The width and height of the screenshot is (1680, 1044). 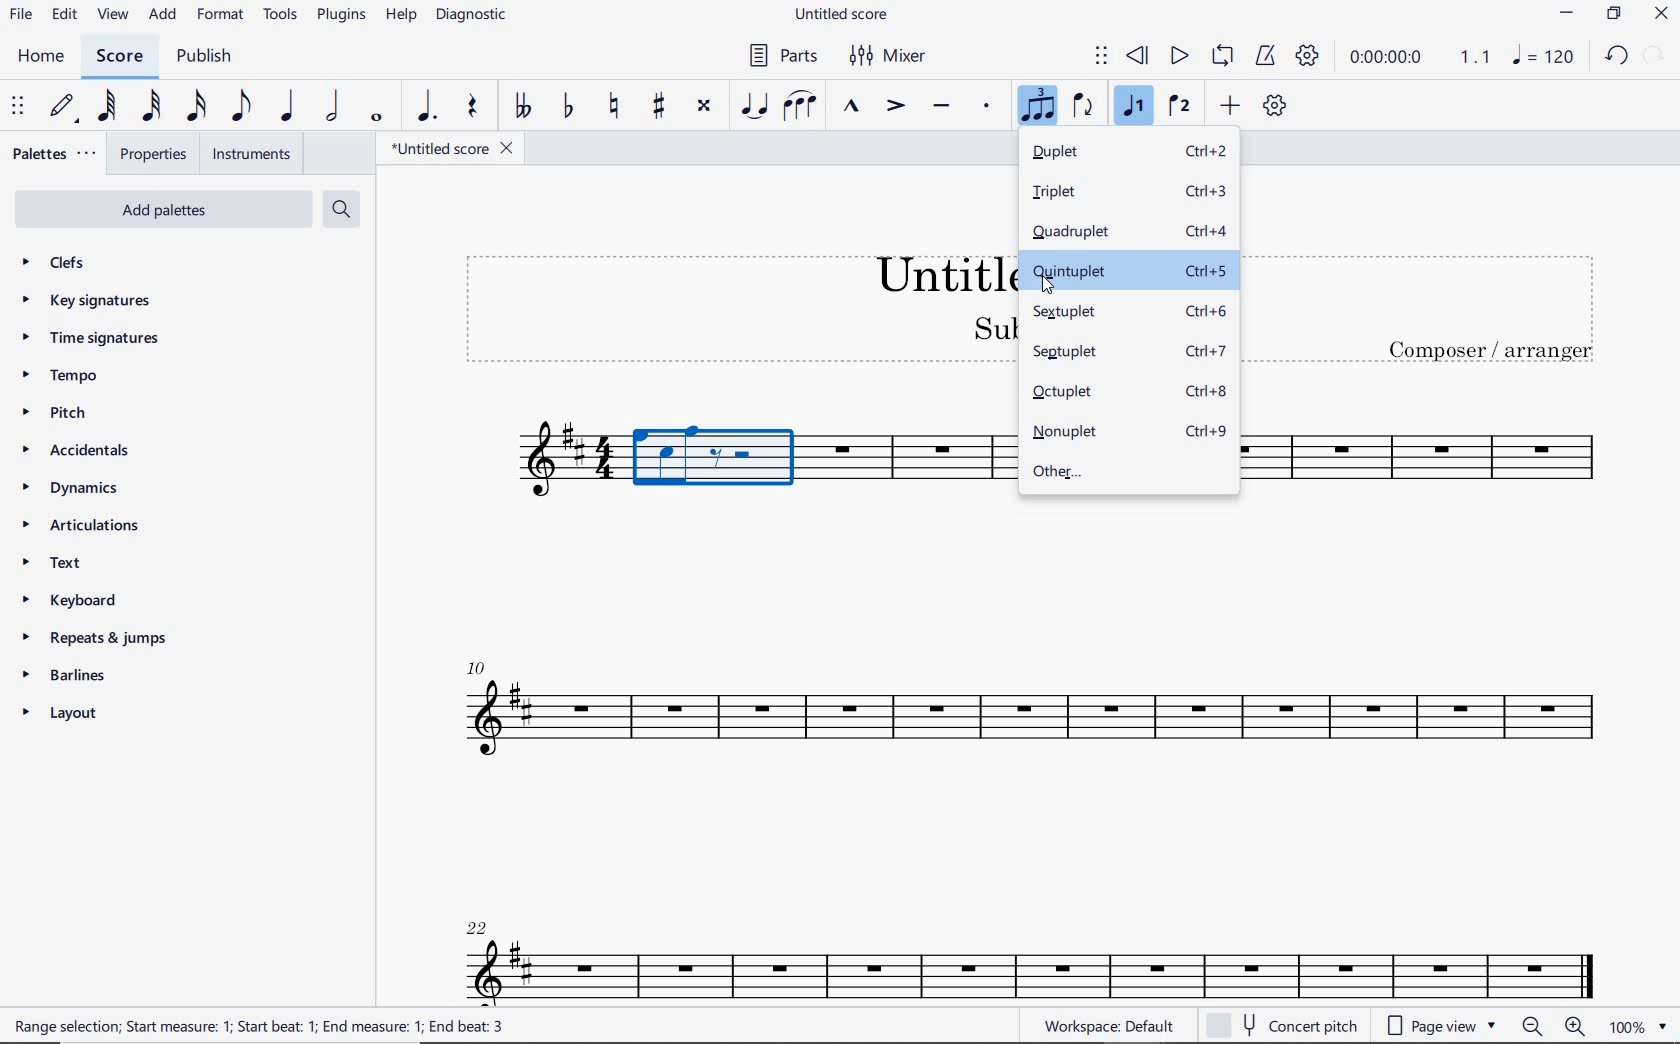 I want to click on CONCERT PITCH, so click(x=1281, y=1027).